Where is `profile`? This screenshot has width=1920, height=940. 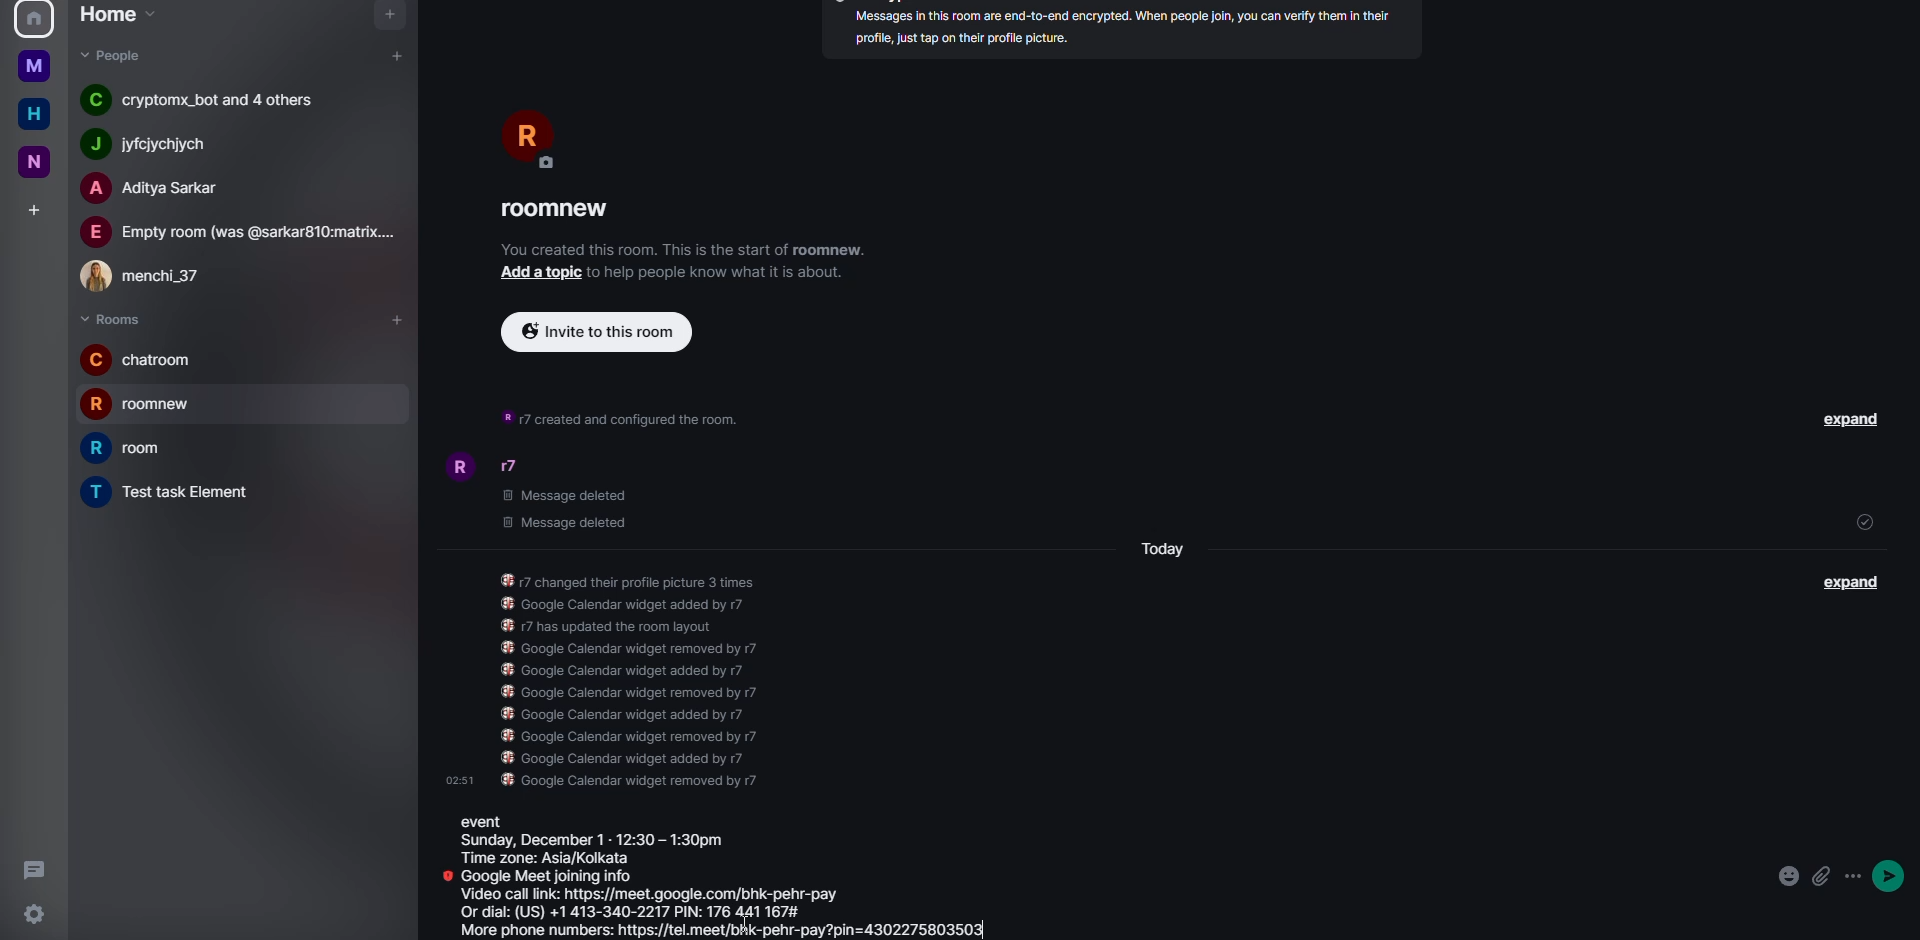
profile is located at coordinates (450, 464).